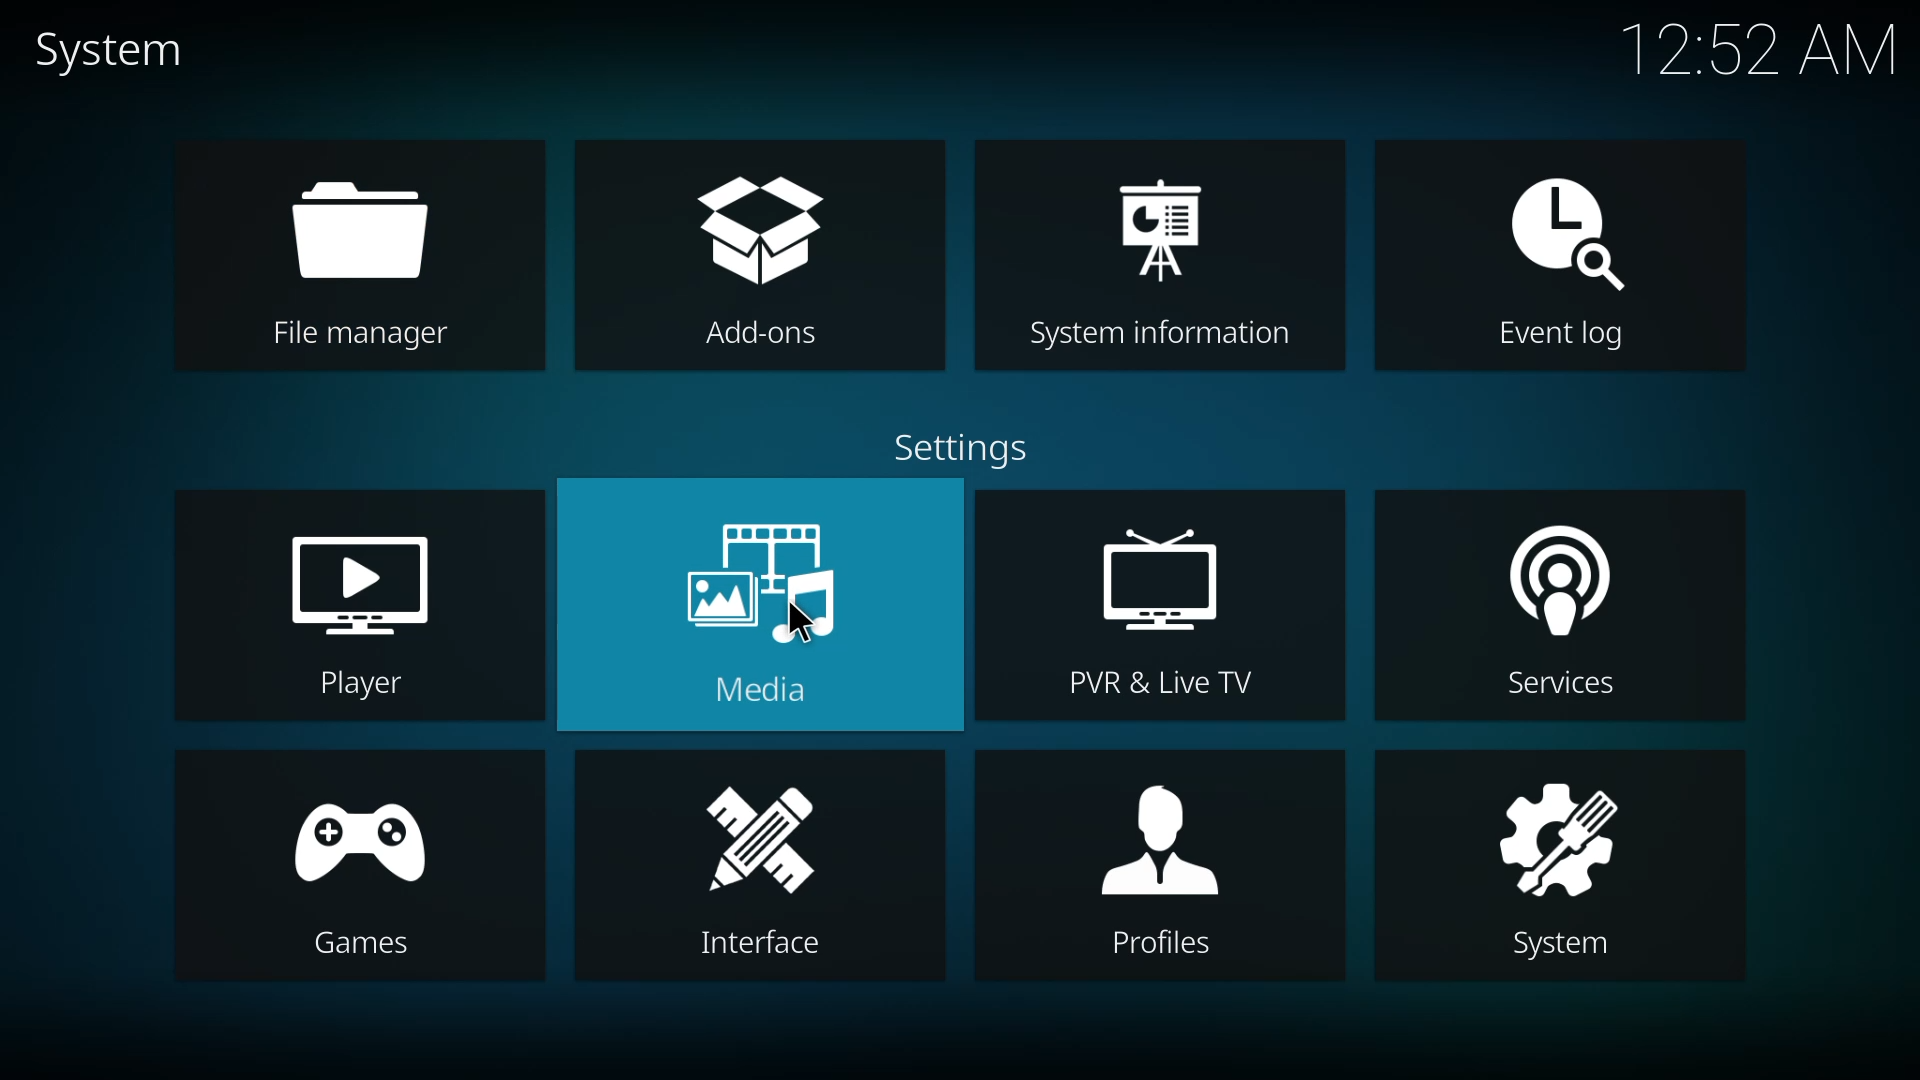 This screenshot has width=1920, height=1080. Describe the element at coordinates (1558, 948) in the screenshot. I see `System` at that location.